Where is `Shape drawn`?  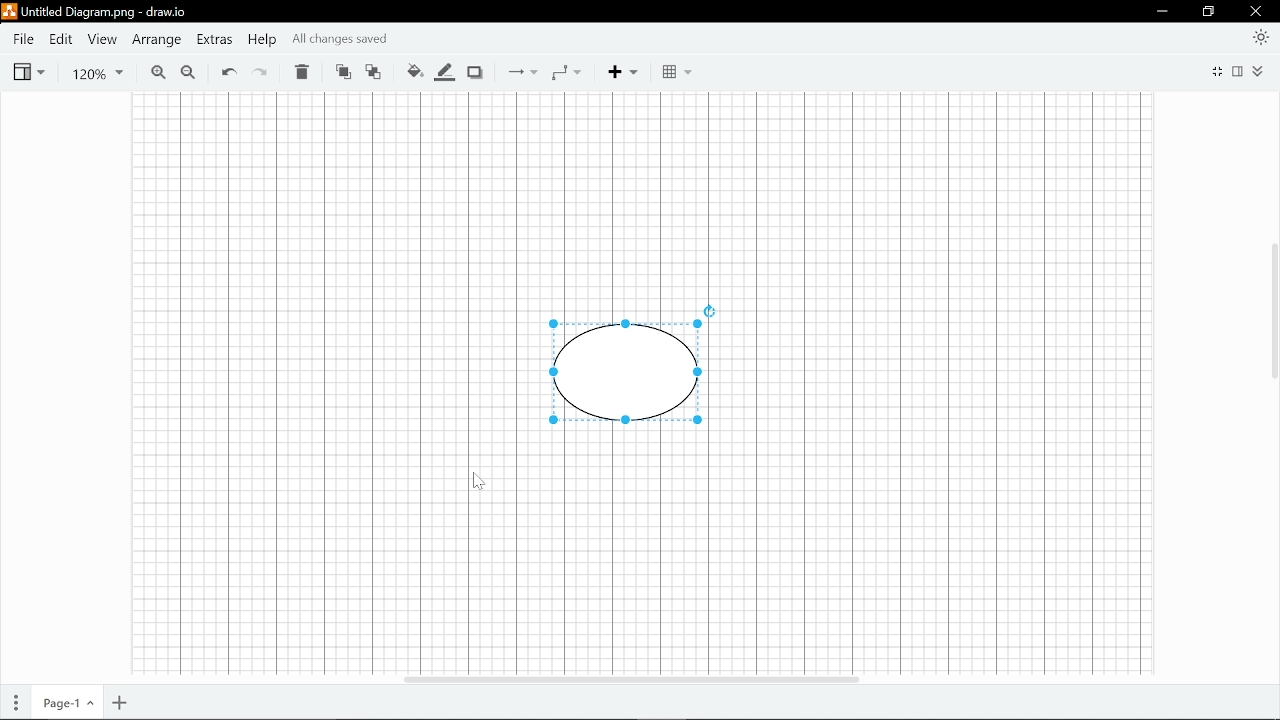 Shape drawn is located at coordinates (628, 366).